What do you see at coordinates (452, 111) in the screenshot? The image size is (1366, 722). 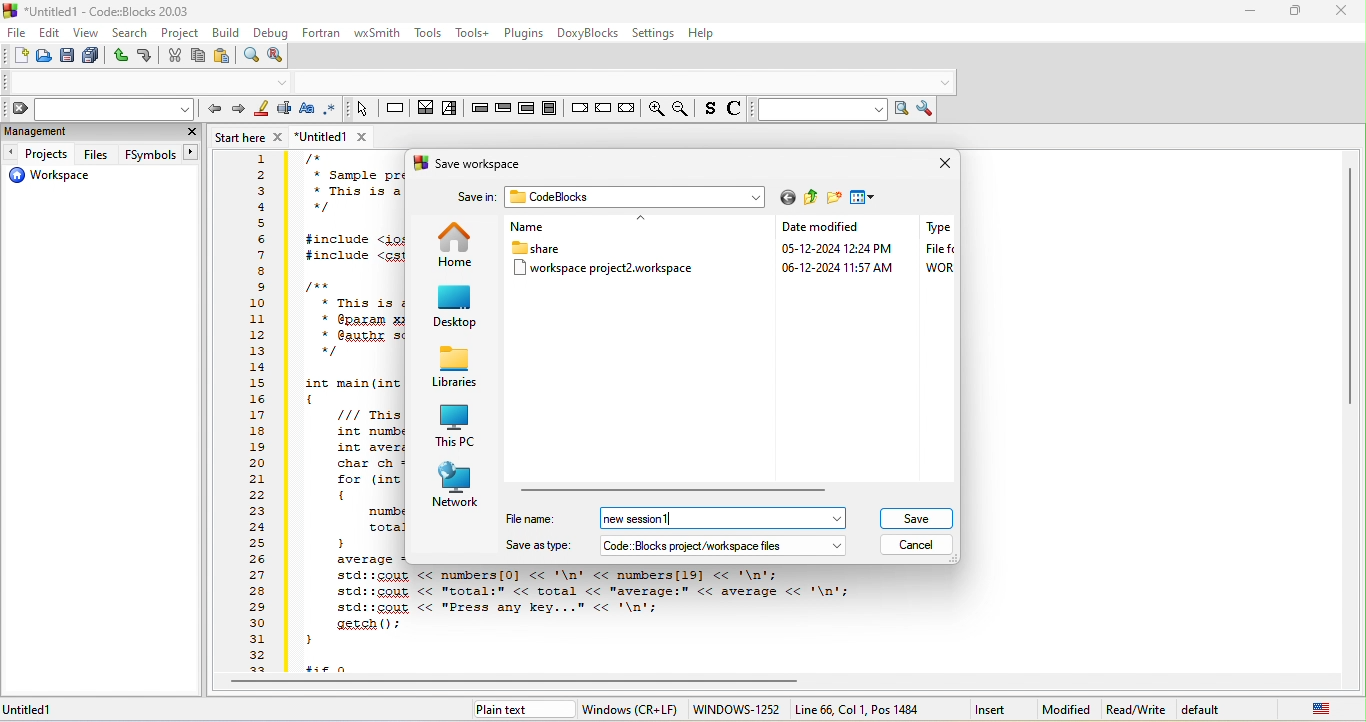 I see `selection` at bounding box center [452, 111].